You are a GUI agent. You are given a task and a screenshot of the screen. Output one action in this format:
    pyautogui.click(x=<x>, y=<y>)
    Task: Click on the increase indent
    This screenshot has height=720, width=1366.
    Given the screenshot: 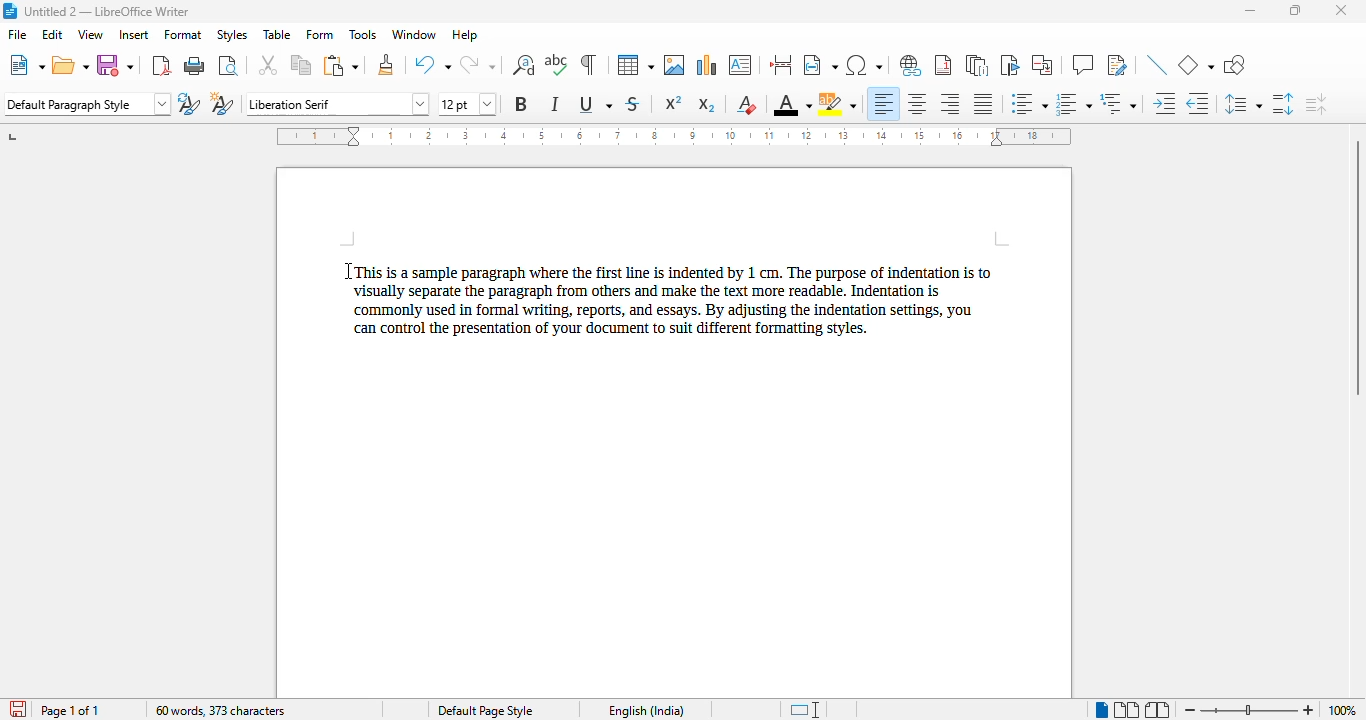 What is the action you would take?
    pyautogui.click(x=1163, y=103)
    